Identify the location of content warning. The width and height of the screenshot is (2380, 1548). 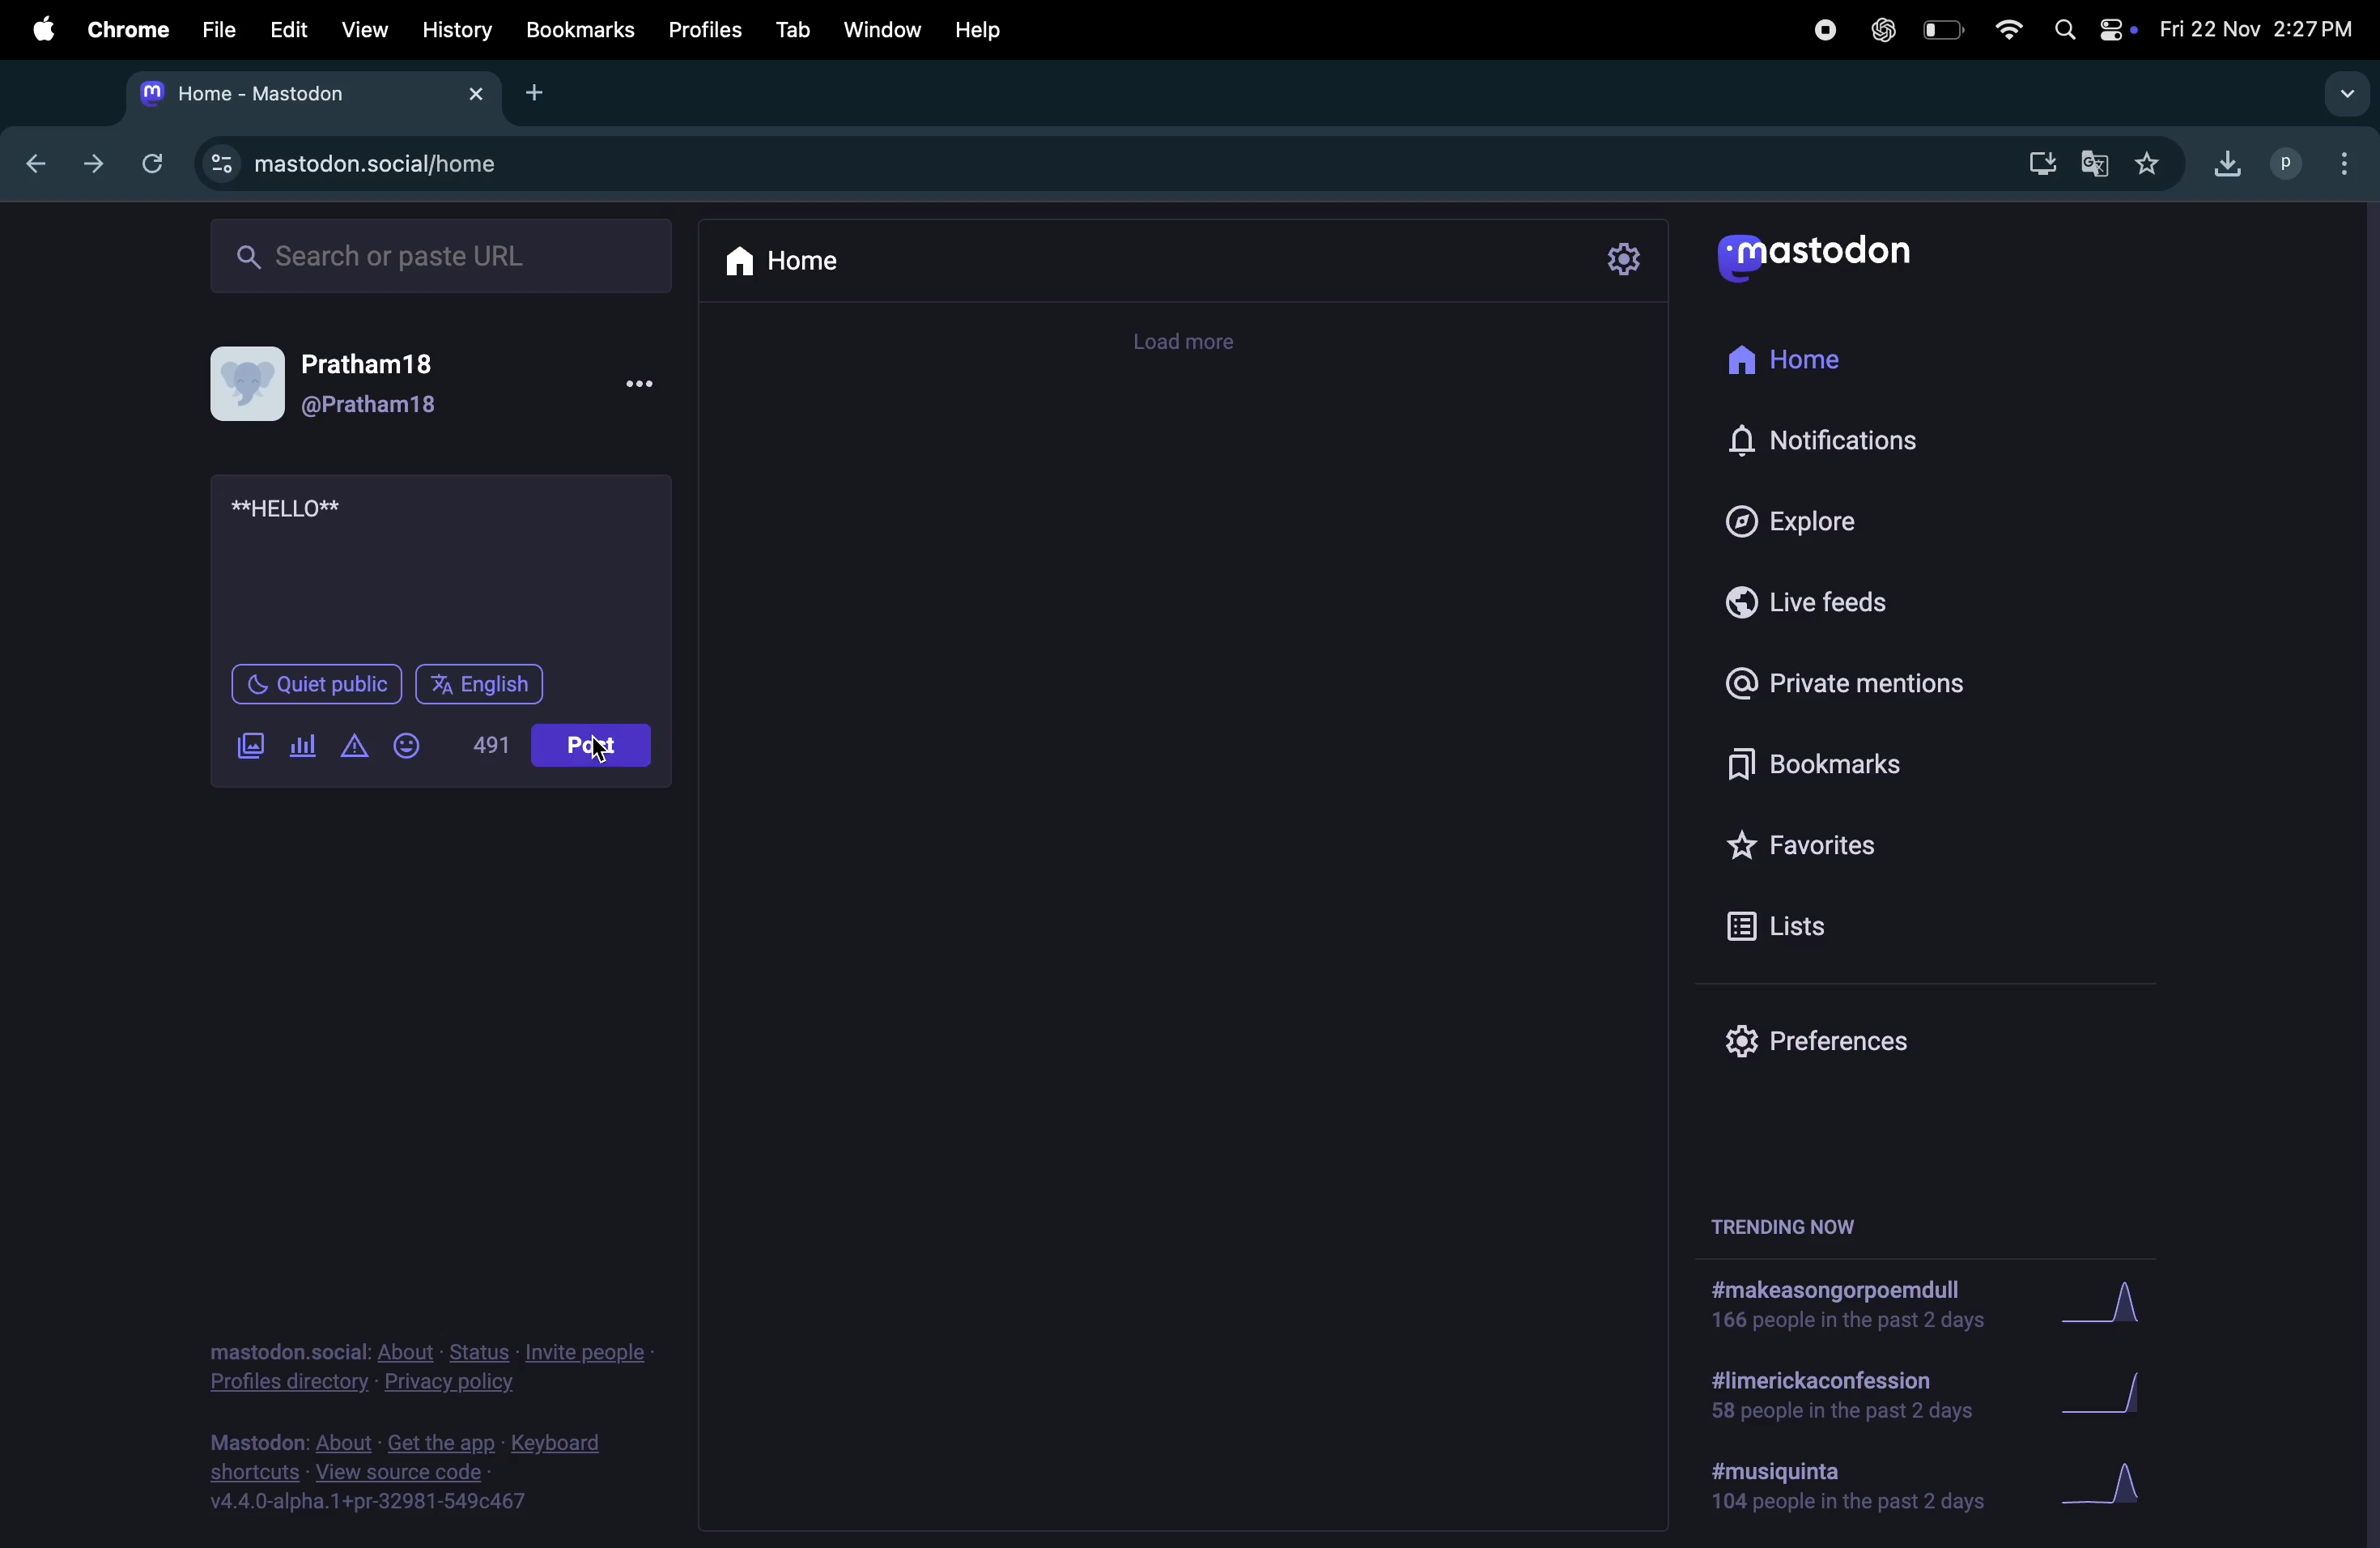
(353, 746).